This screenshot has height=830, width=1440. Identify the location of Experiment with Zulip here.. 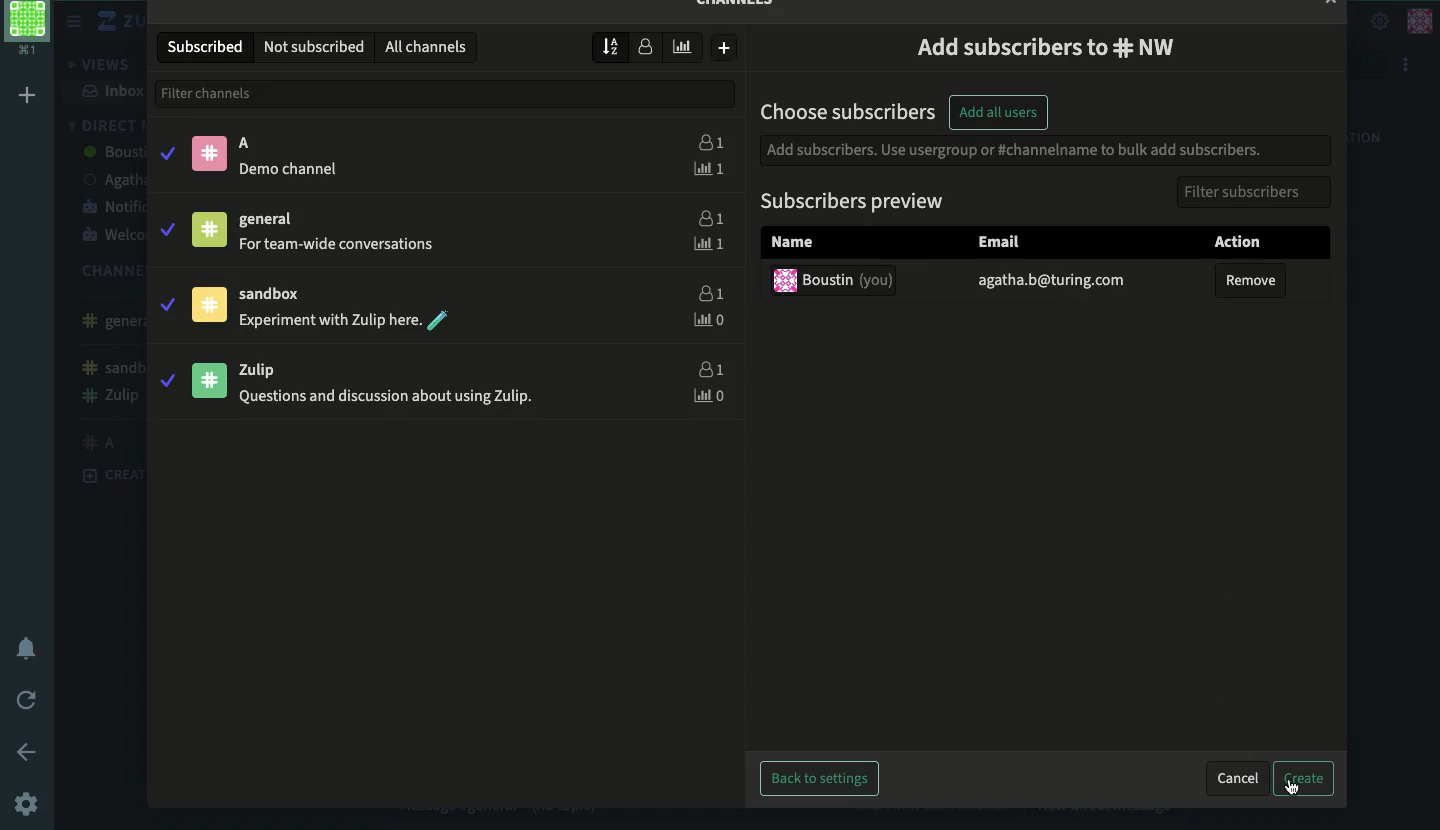
(328, 318).